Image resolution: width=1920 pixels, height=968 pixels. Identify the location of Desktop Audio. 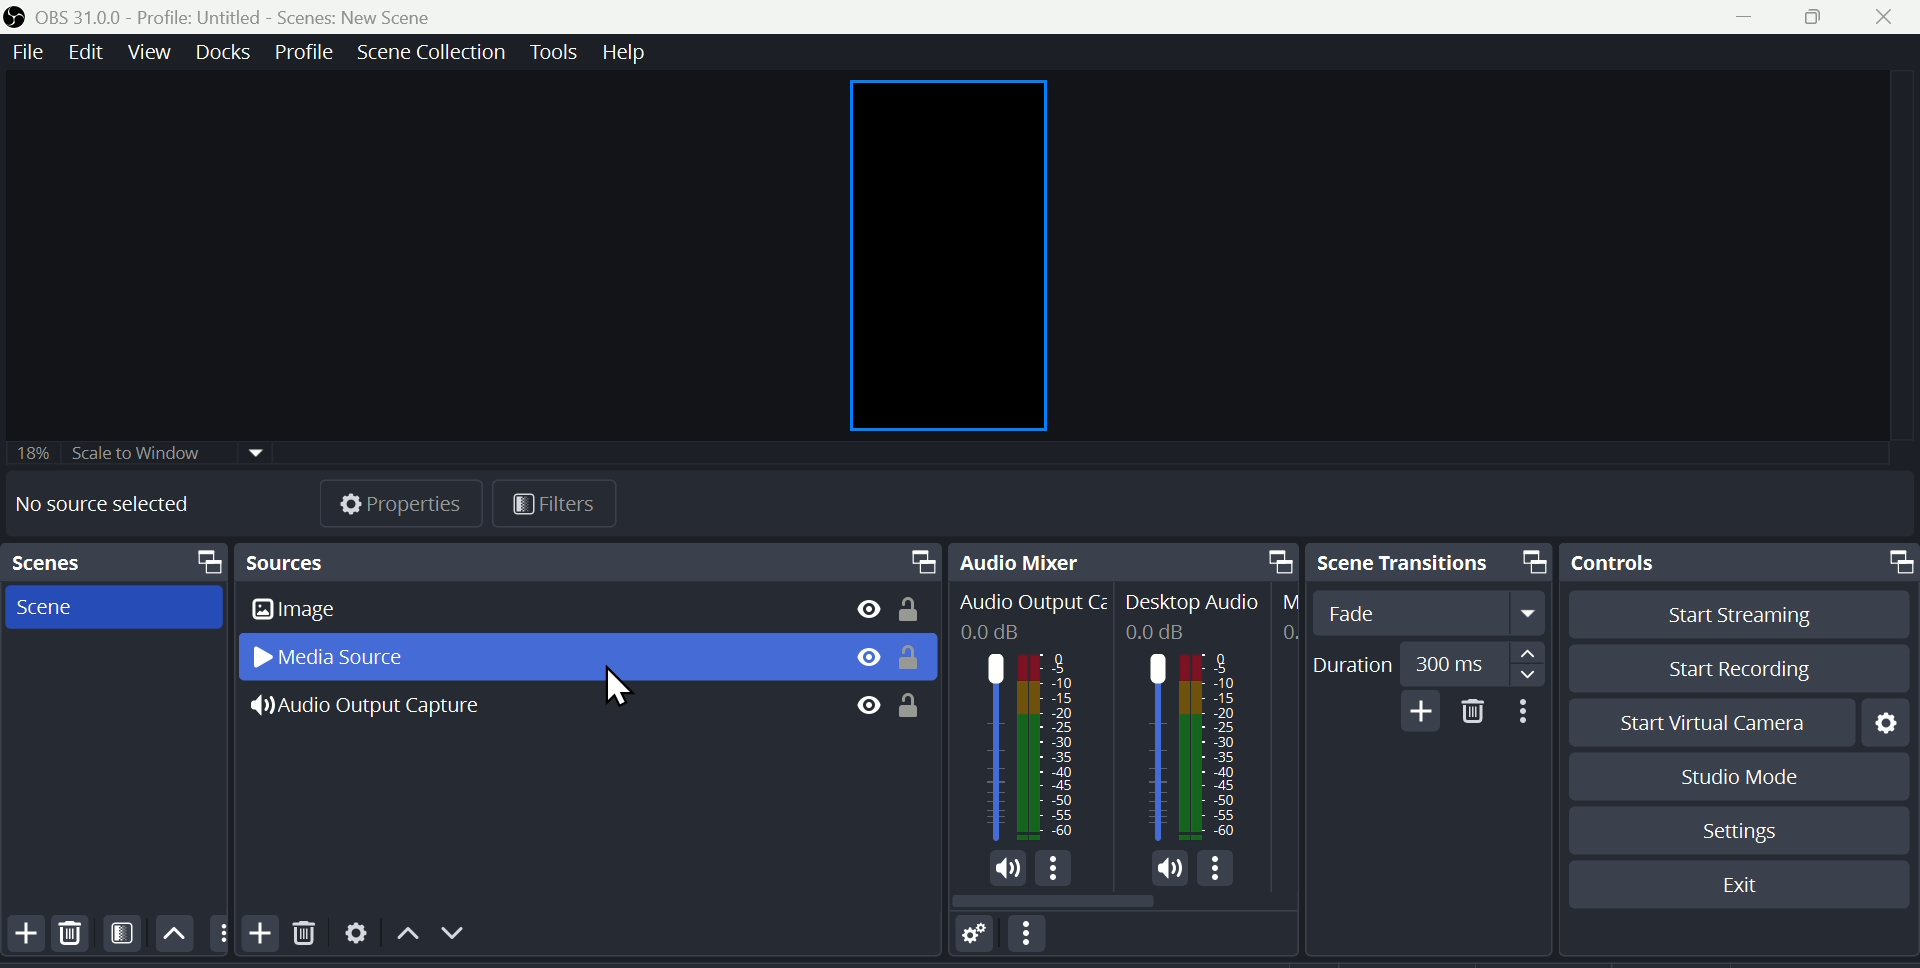
(1193, 749).